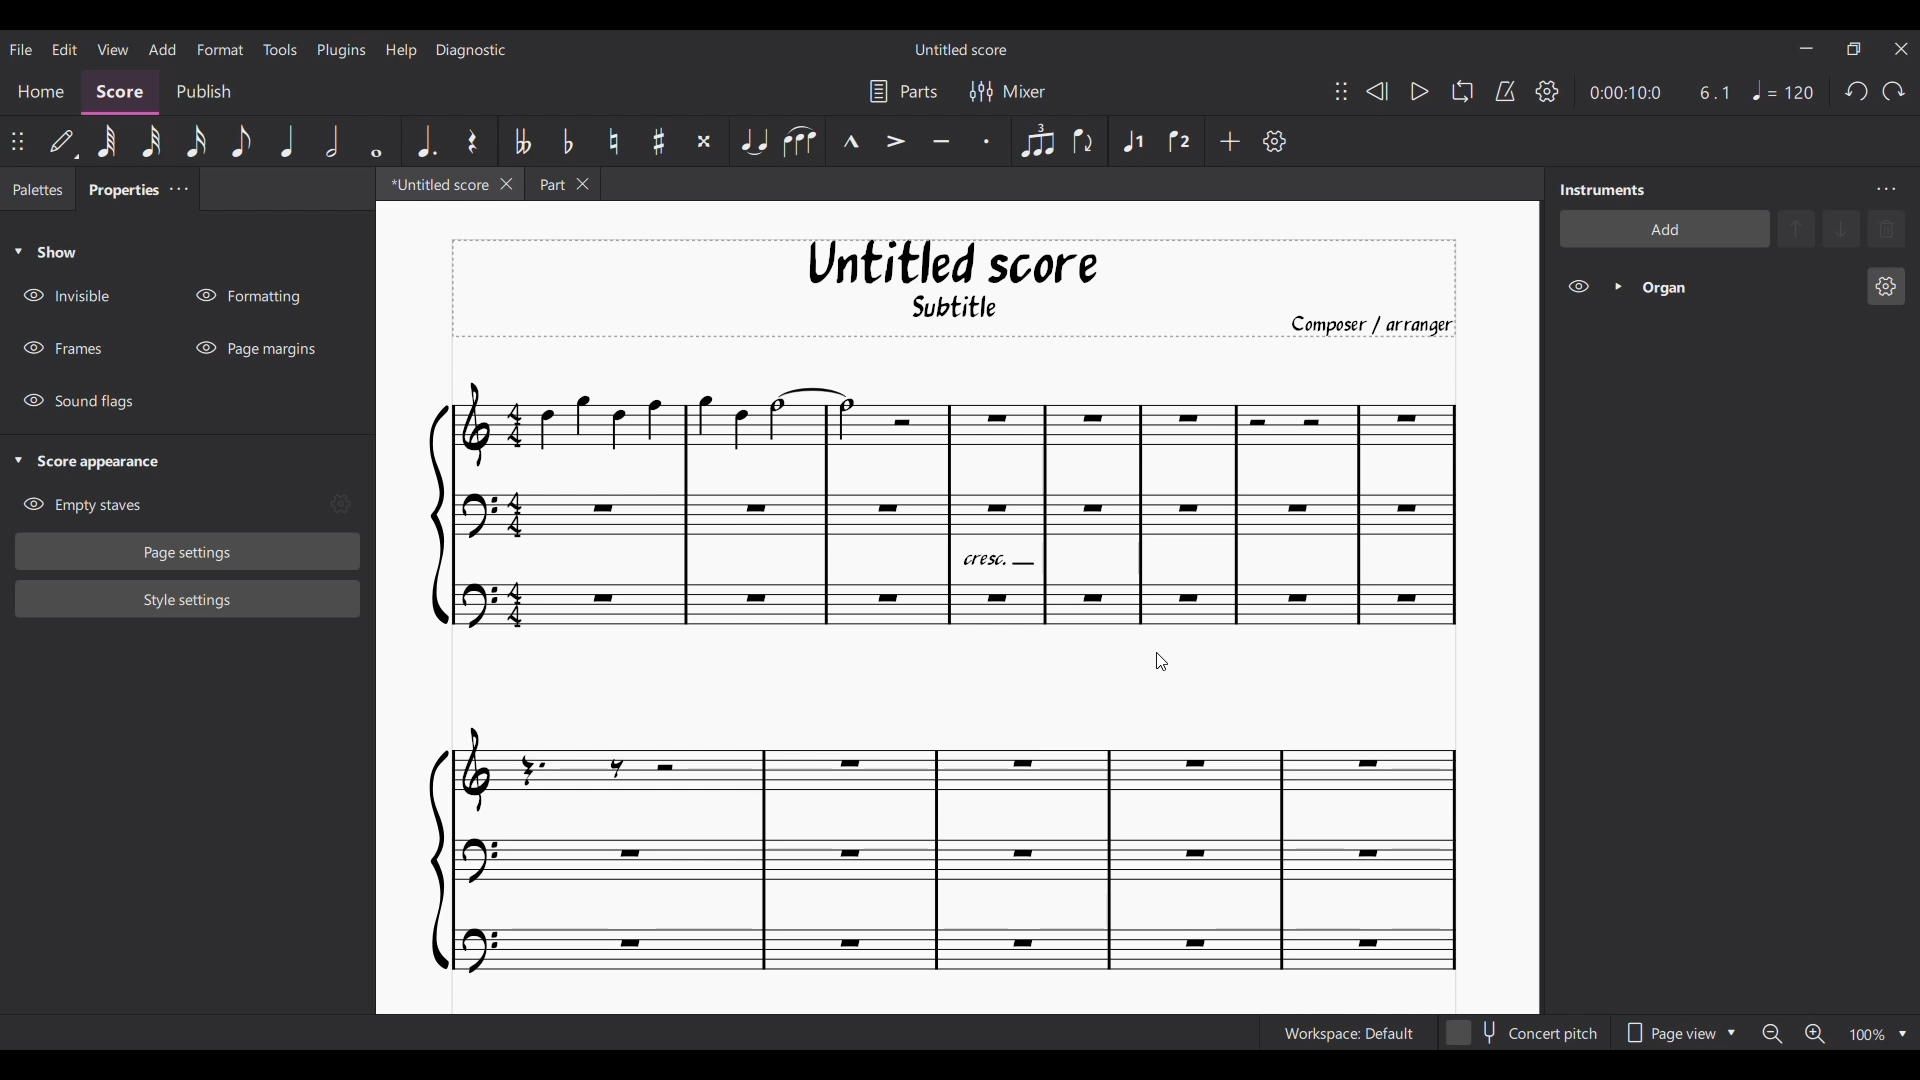 This screenshot has width=1920, height=1080. What do you see at coordinates (21, 48) in the screenshot?
I see `File menu` at bounding box center [21, 48].